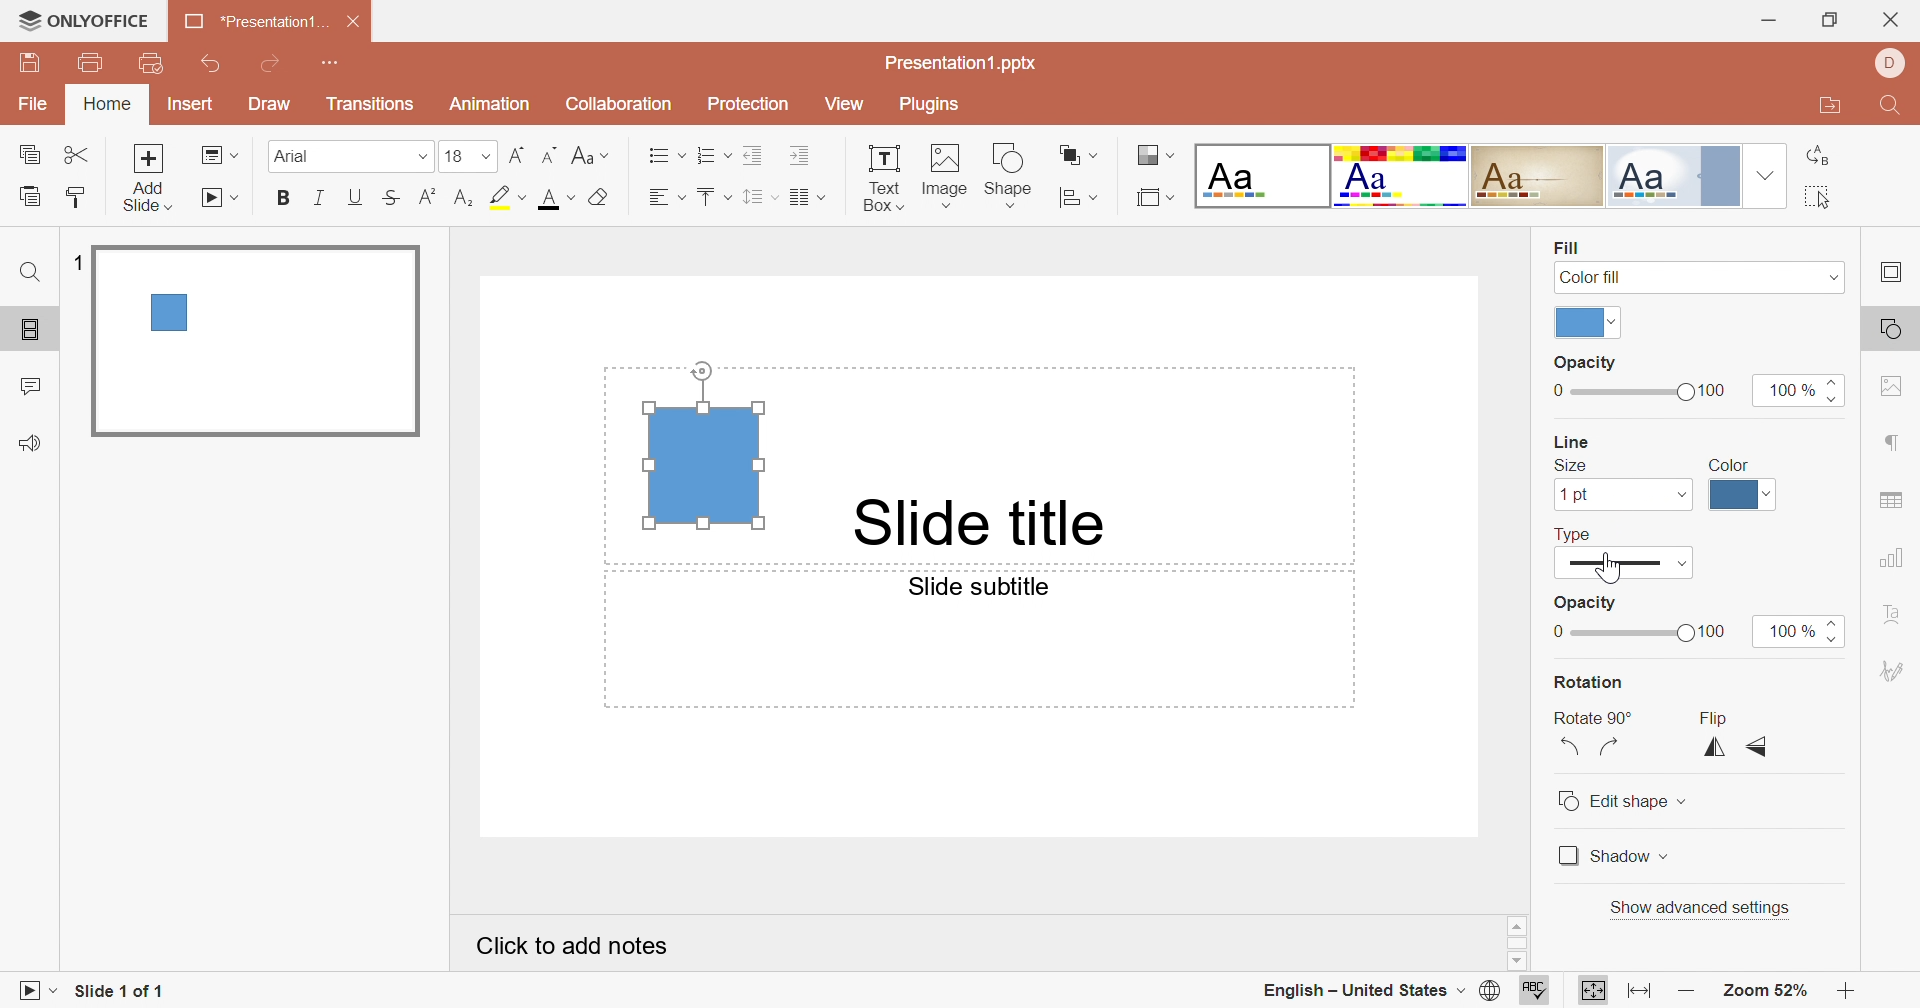 The image size is (1920, 1008). Describe the element at coordinates (76, 259) in the screenshot. I see `1` at that location.